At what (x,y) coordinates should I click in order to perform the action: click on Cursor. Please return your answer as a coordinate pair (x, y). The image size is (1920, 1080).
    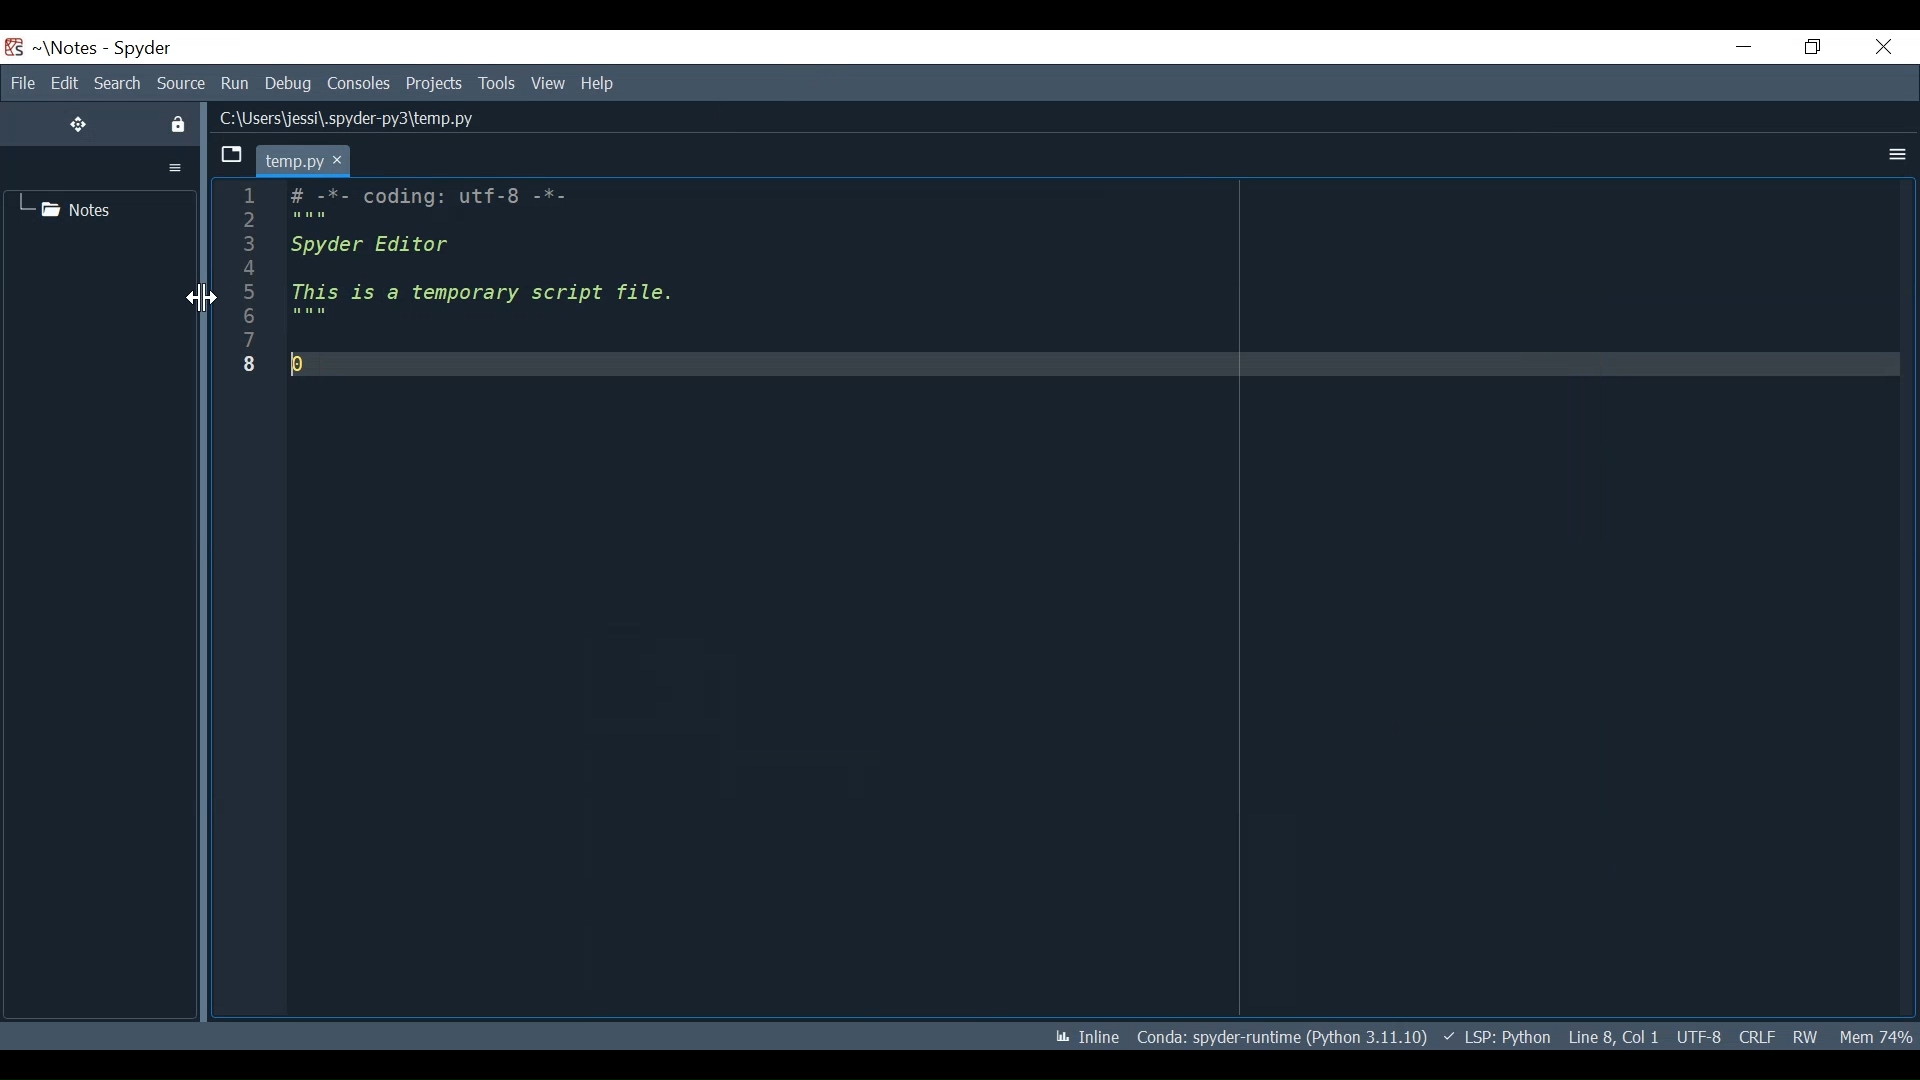
    Looking at the image, I should click on (200, 300).